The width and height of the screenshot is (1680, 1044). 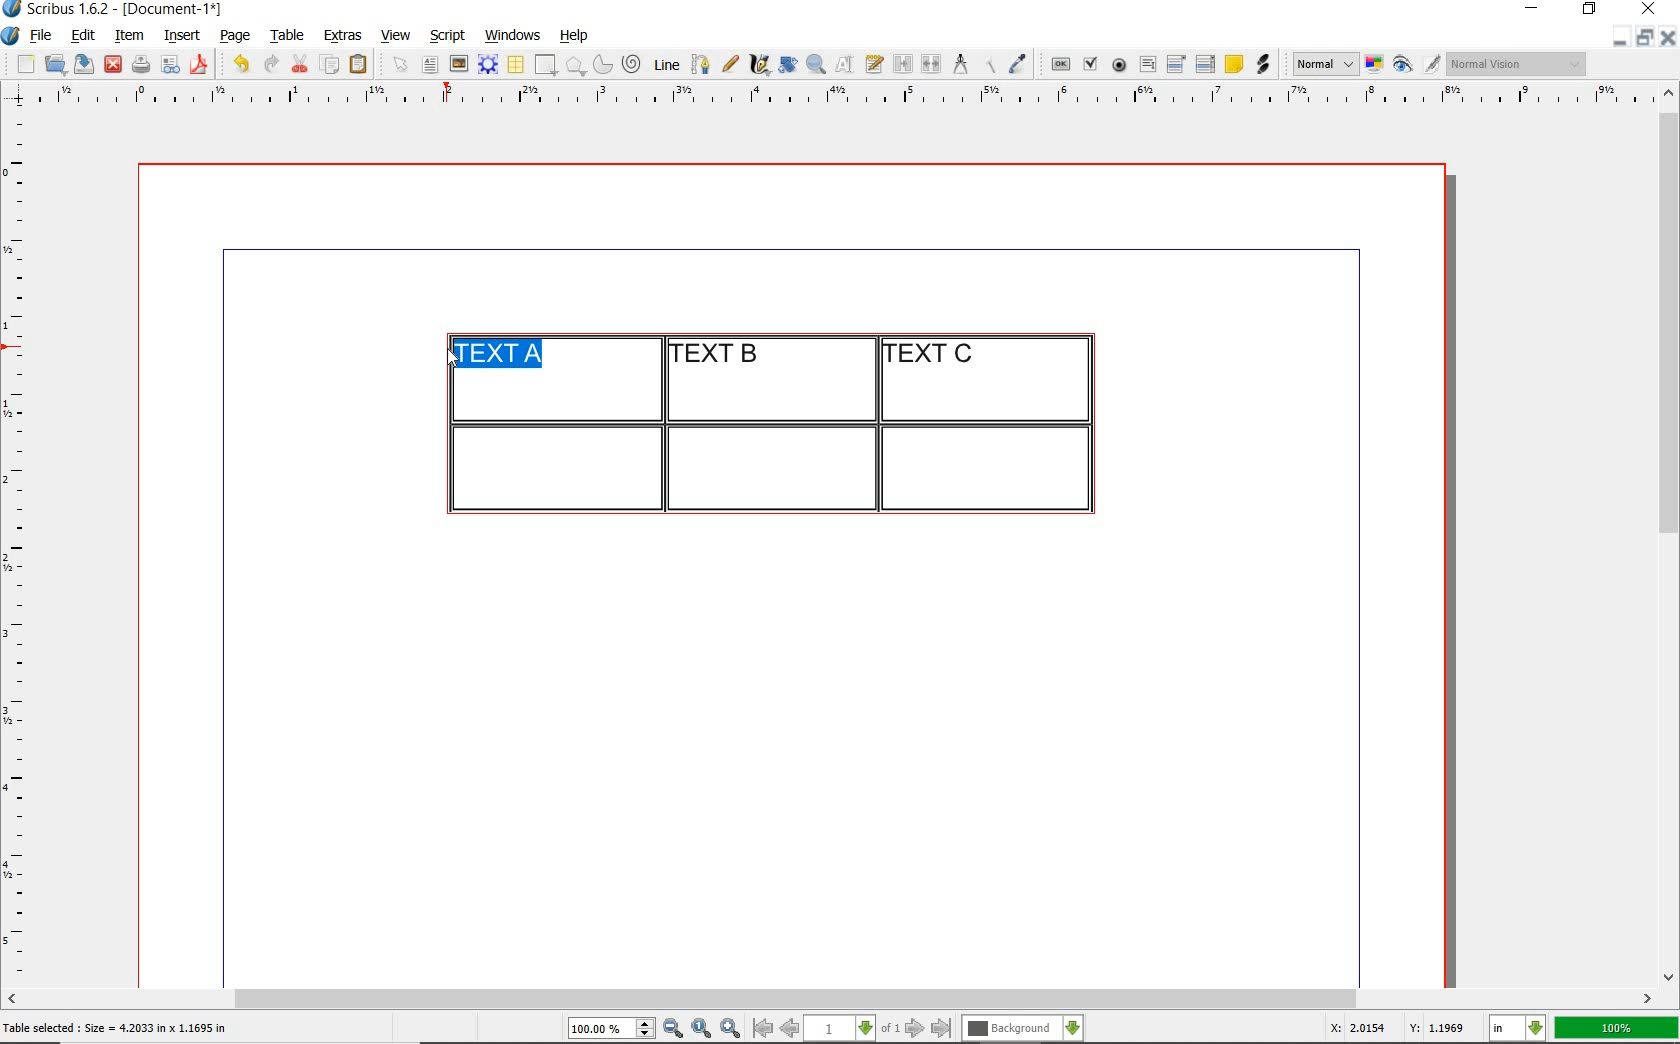 I want to click on spiral, so click(x=633, y=64).